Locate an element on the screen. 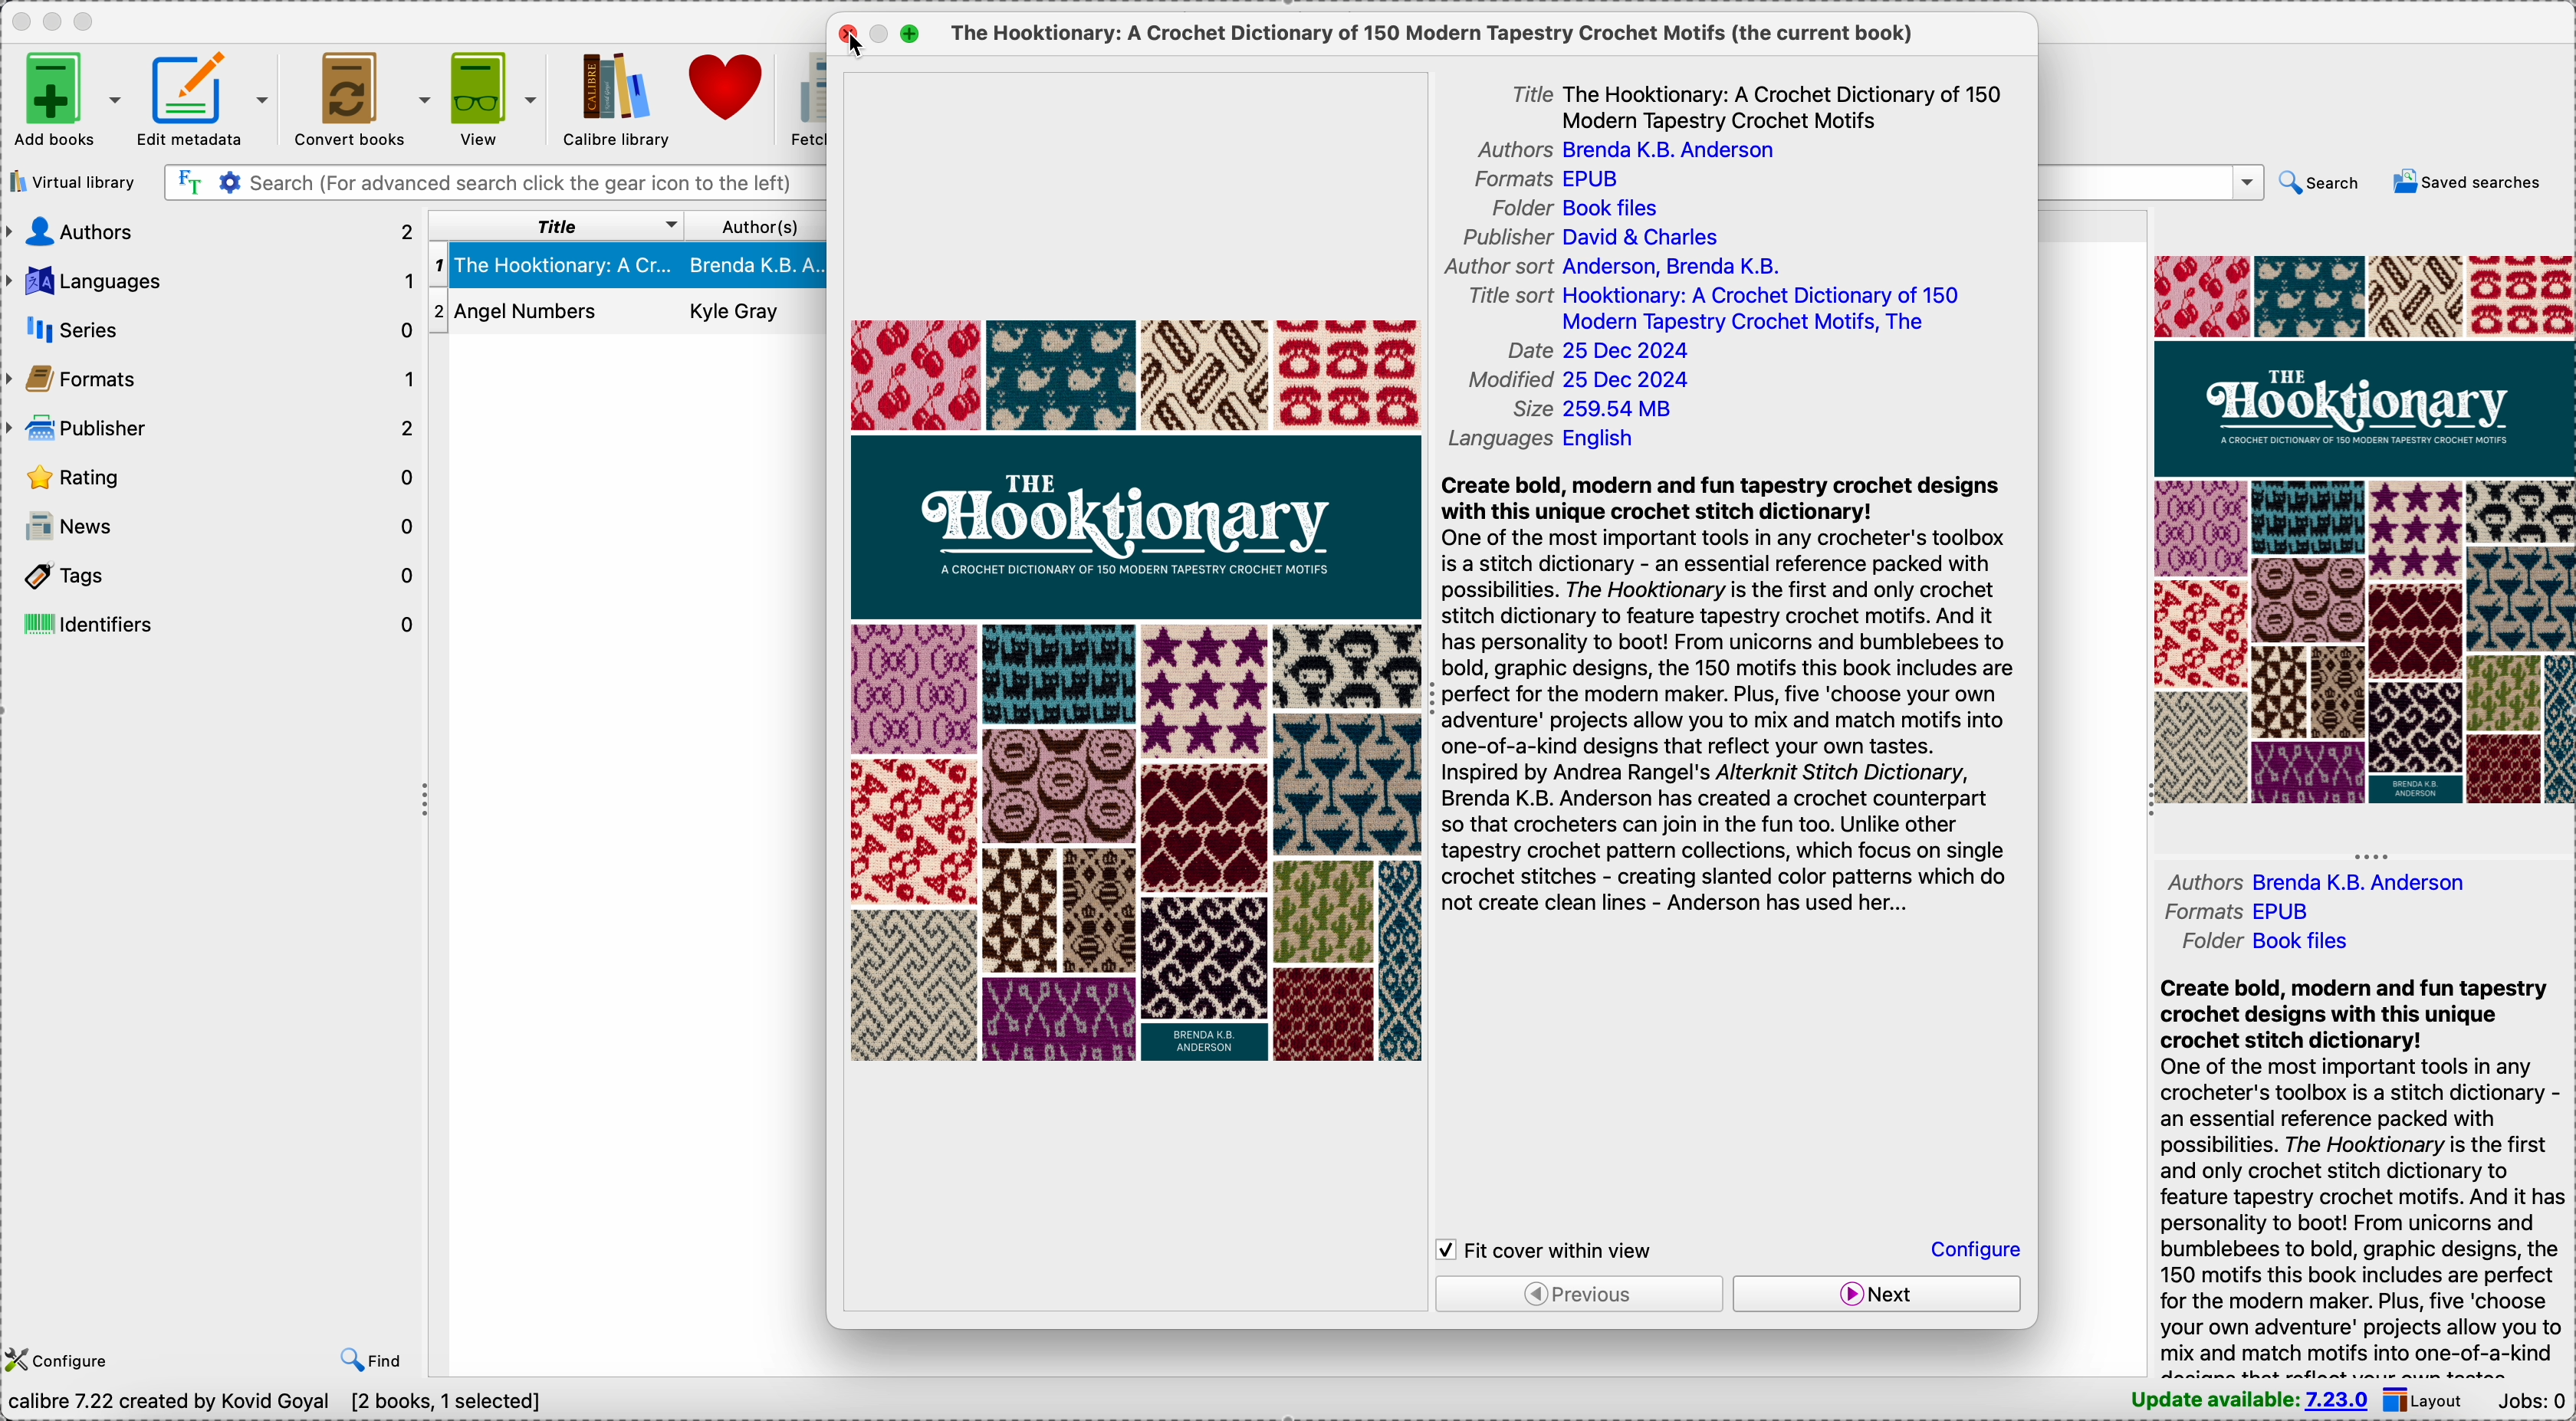 The image size is (2576, 1421). languages is located at coordinates (211, 282).